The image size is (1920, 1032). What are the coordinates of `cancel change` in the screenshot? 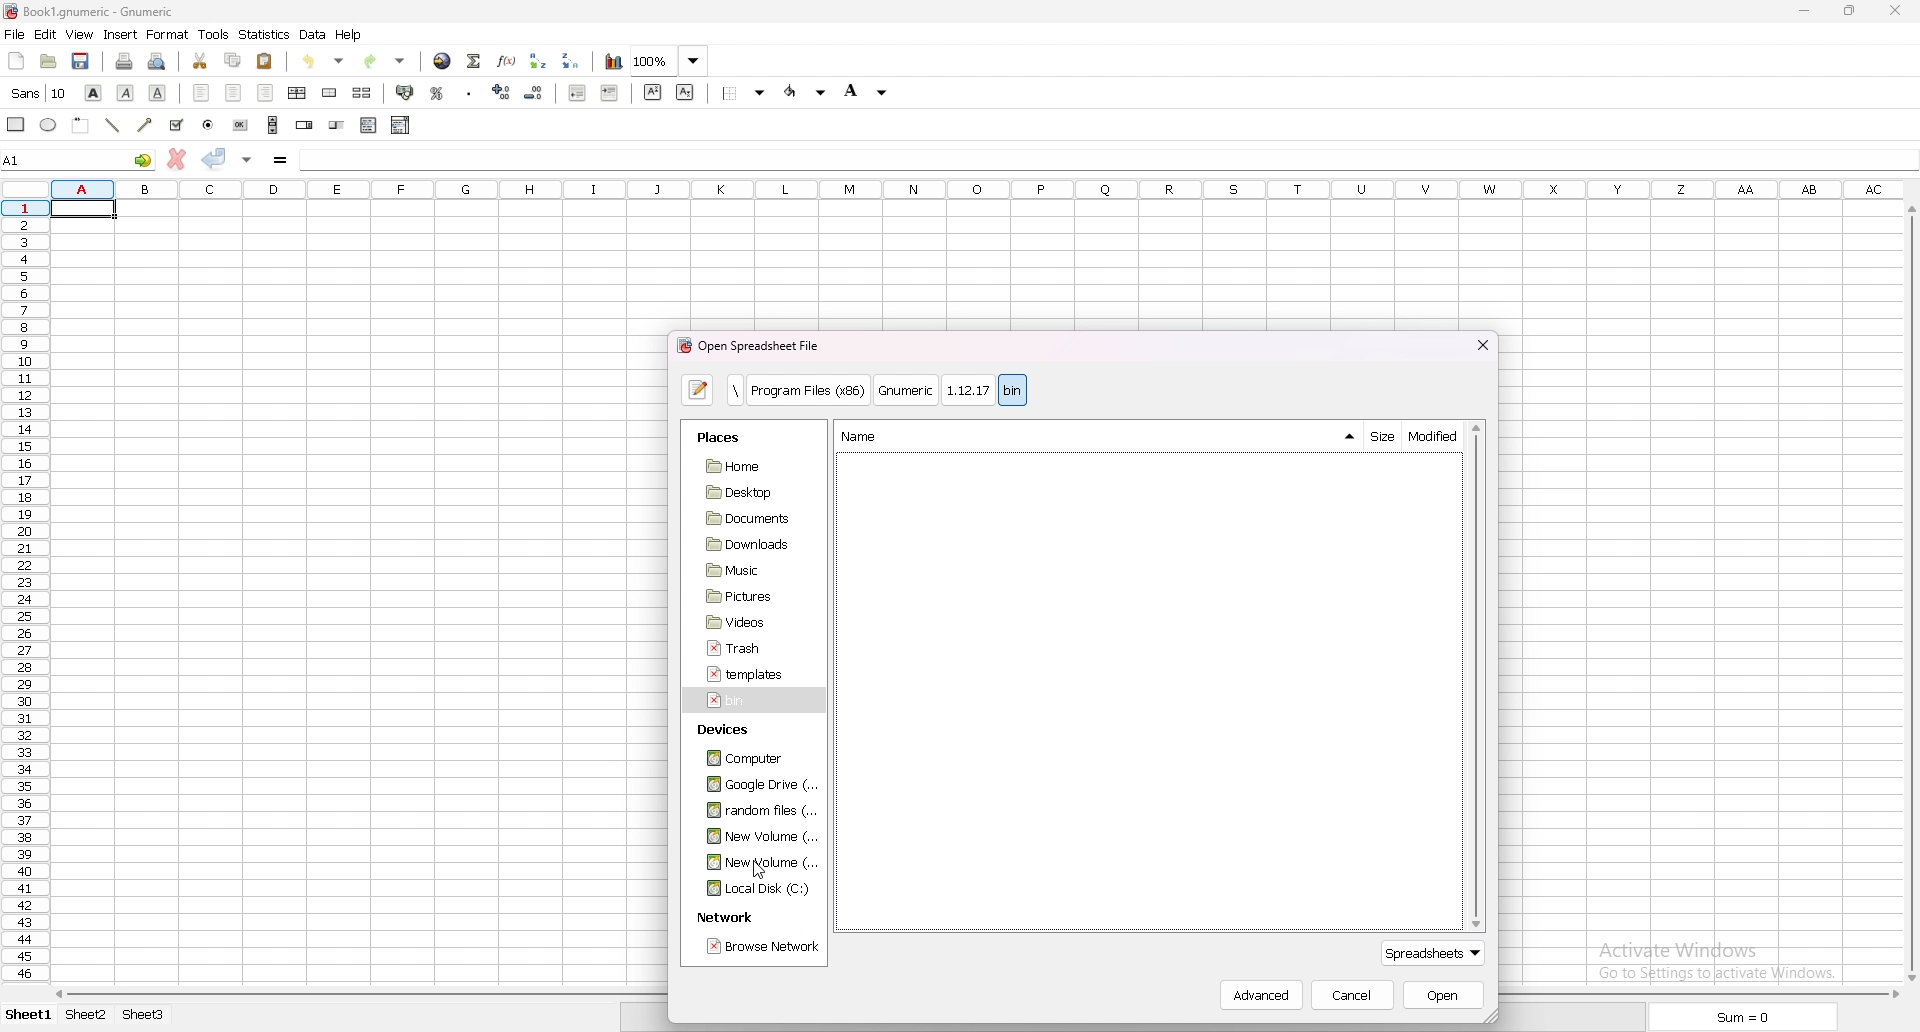 It's located at (177, 158).